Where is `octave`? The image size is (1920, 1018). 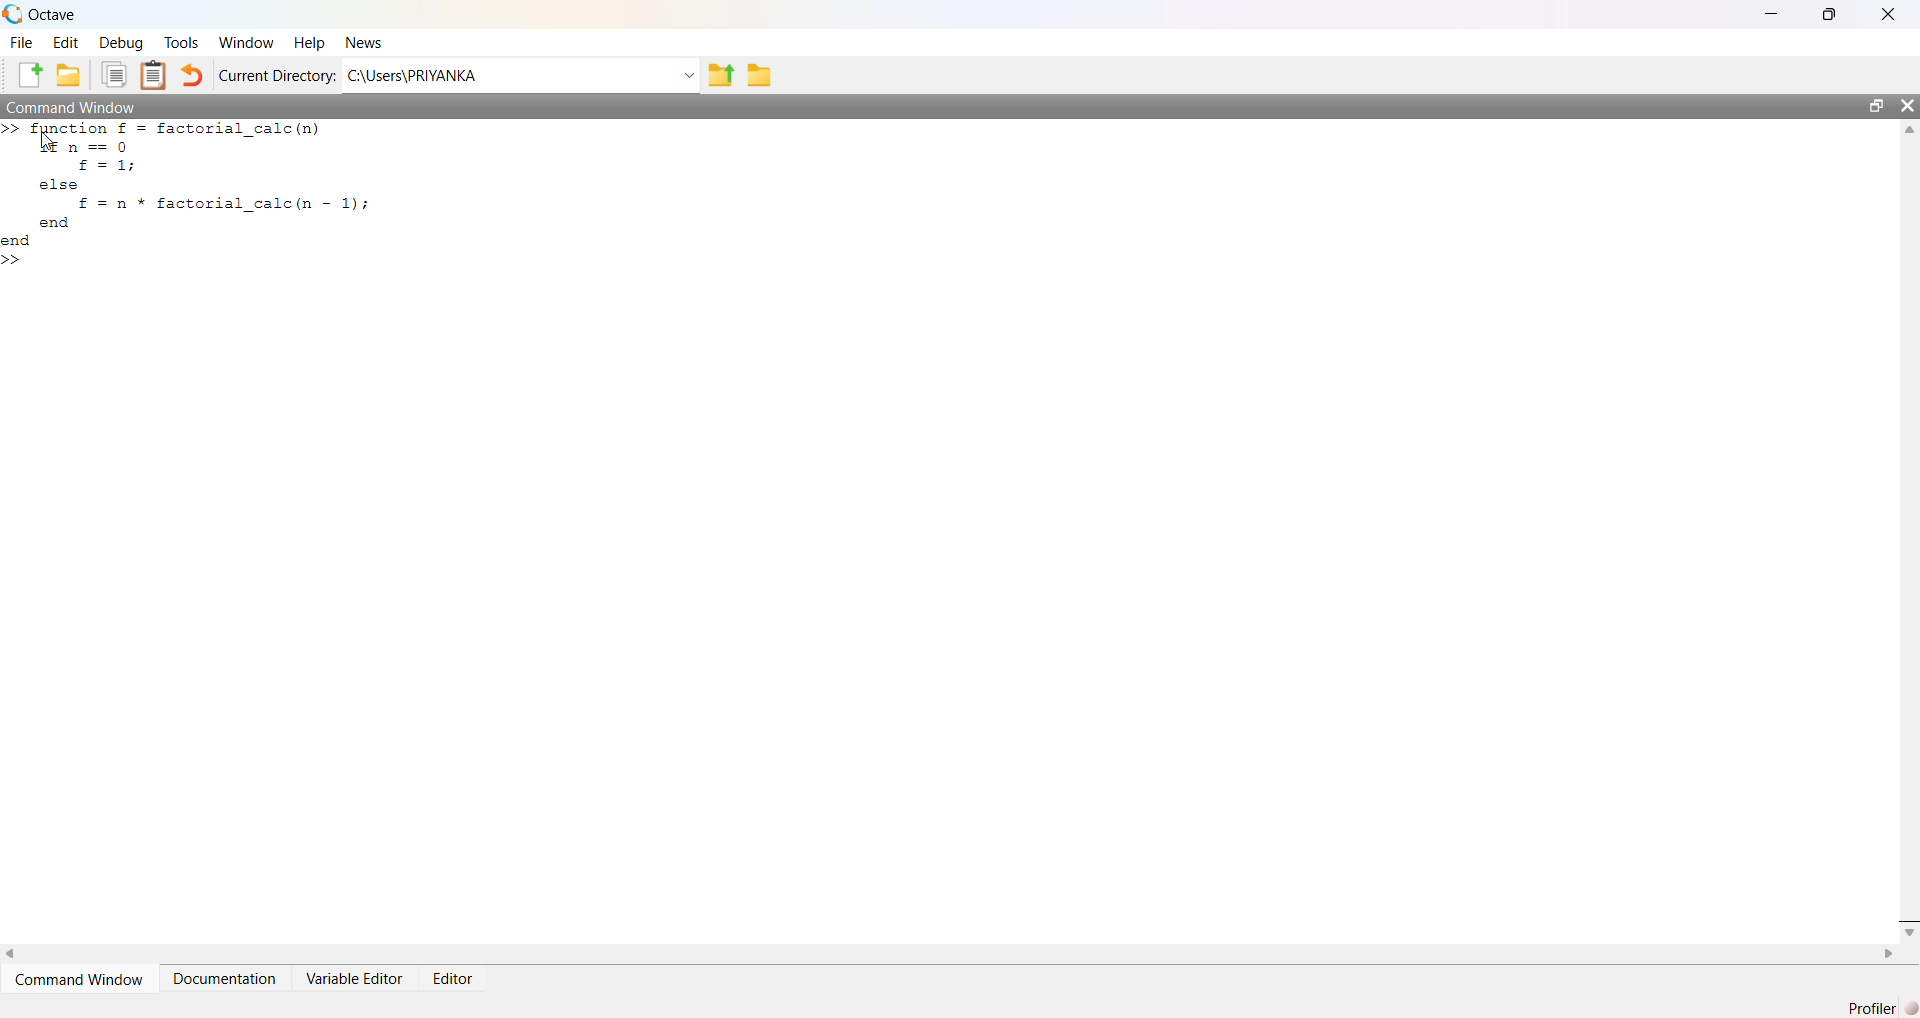 octave is located at coordinates (56, 15).